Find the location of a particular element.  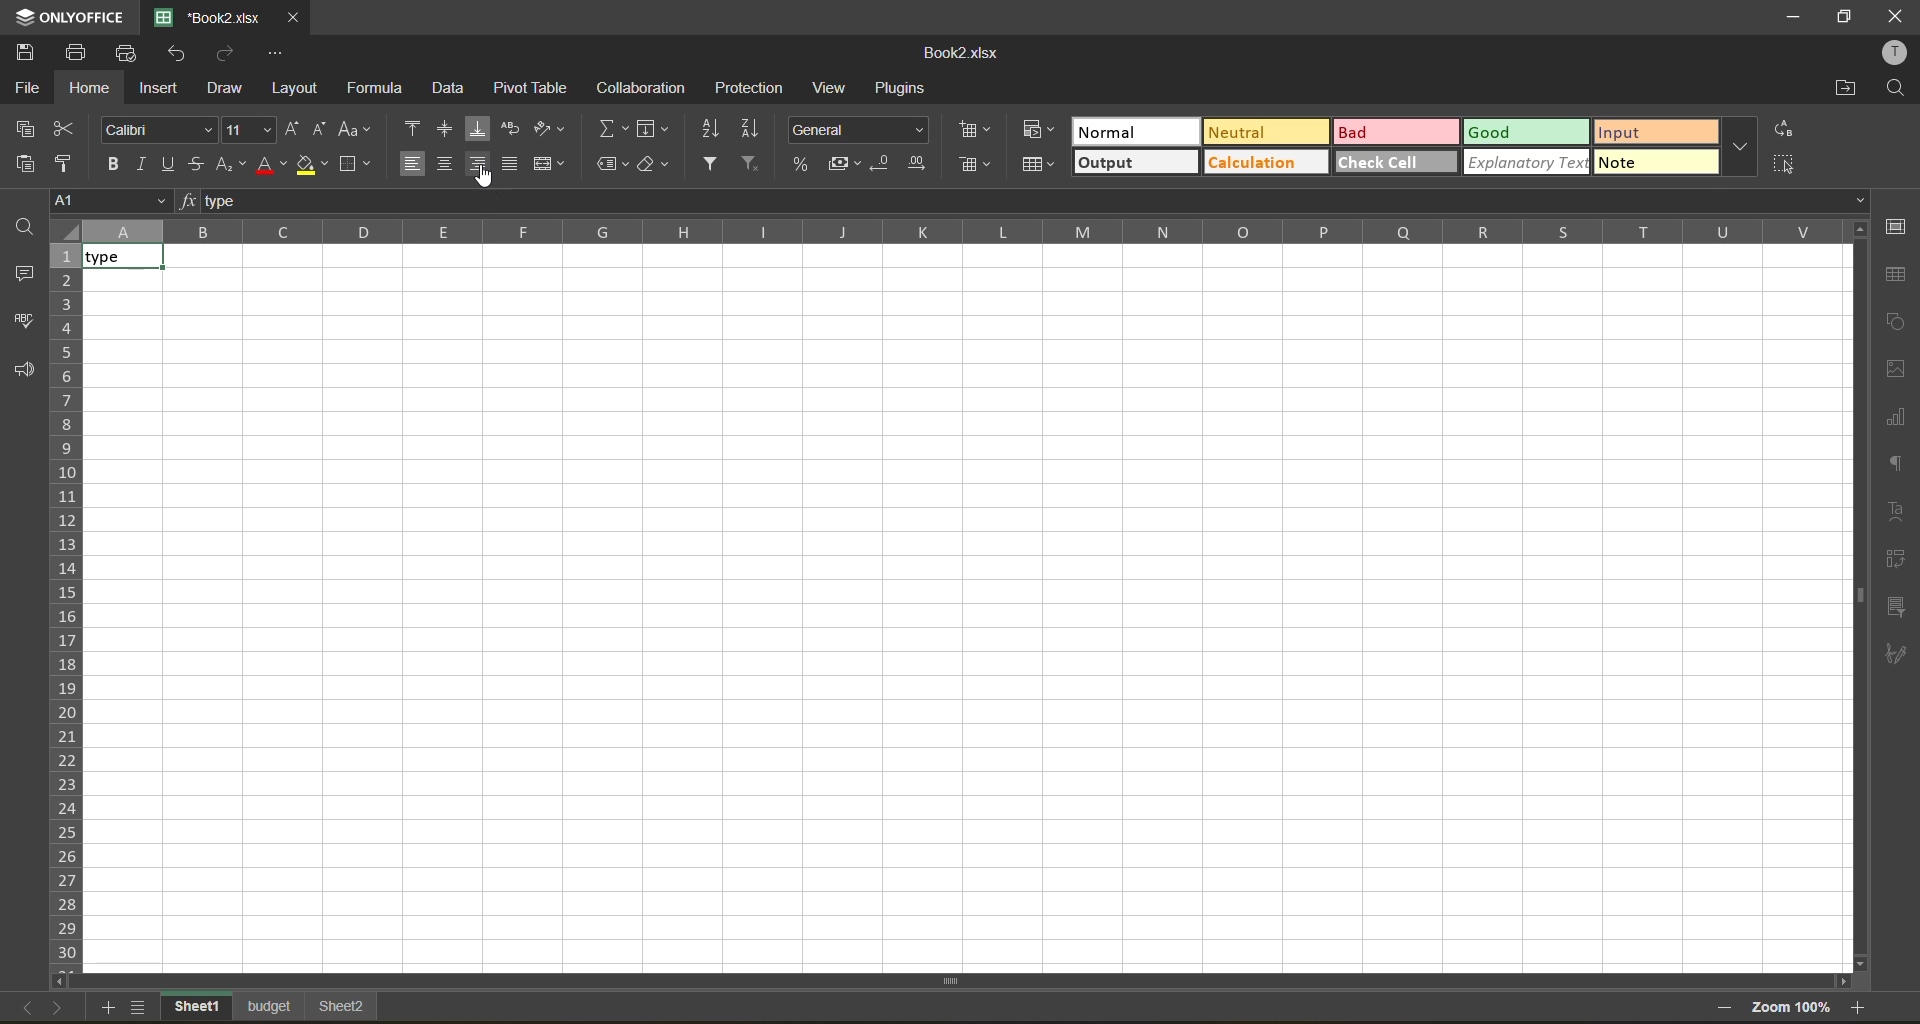

images is located at coordinates (1897, 370).